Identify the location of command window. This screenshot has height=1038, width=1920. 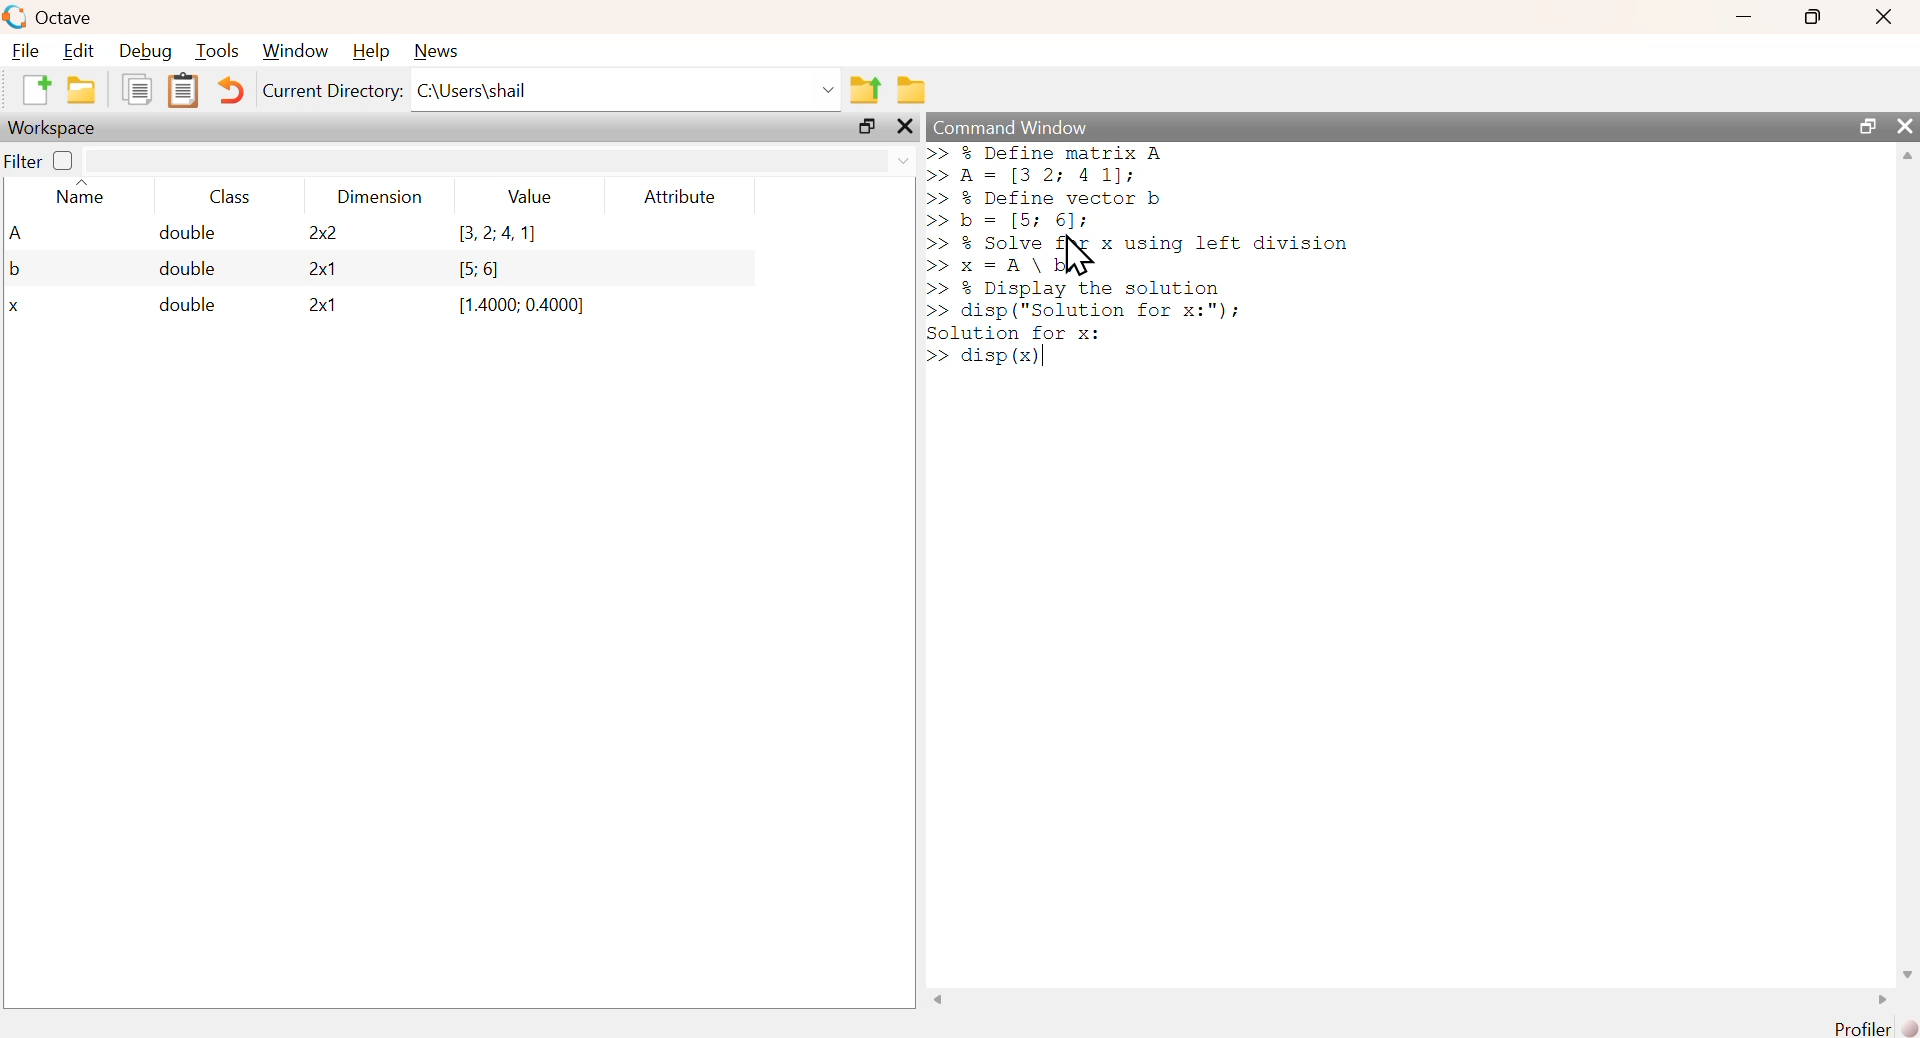
(1013, 126).